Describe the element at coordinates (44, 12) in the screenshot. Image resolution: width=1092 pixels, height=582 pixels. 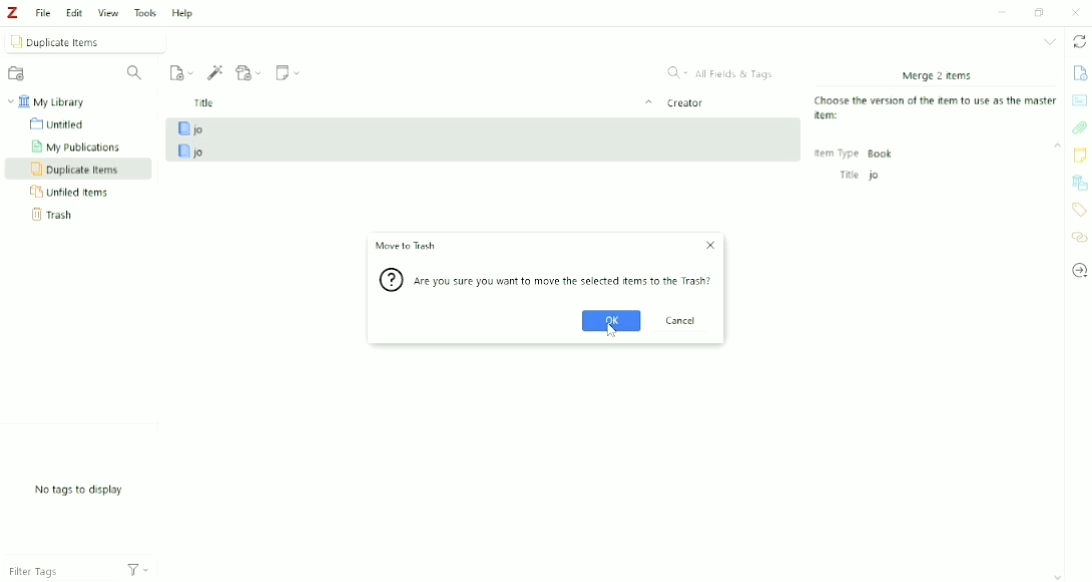
I see `File` at that location.